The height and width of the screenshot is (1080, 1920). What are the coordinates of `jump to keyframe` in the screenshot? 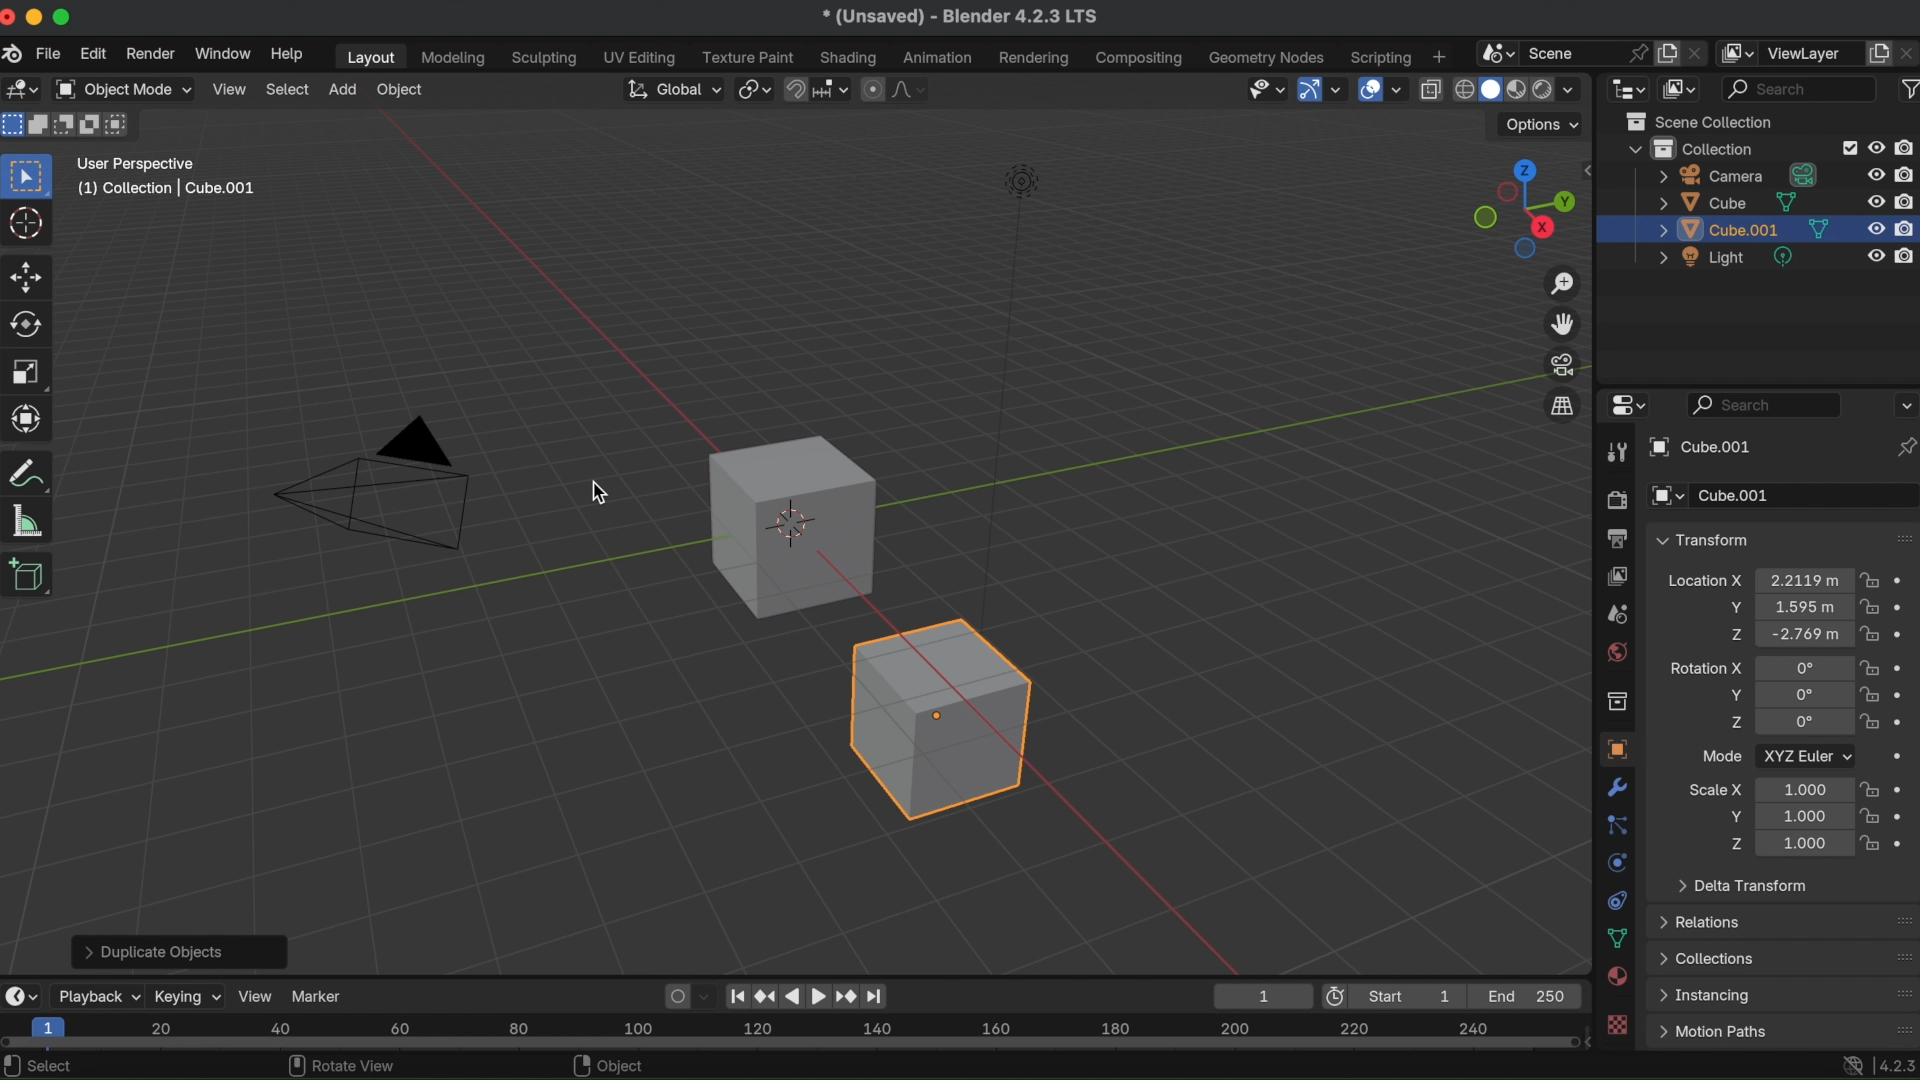 It's located at (766, 992).